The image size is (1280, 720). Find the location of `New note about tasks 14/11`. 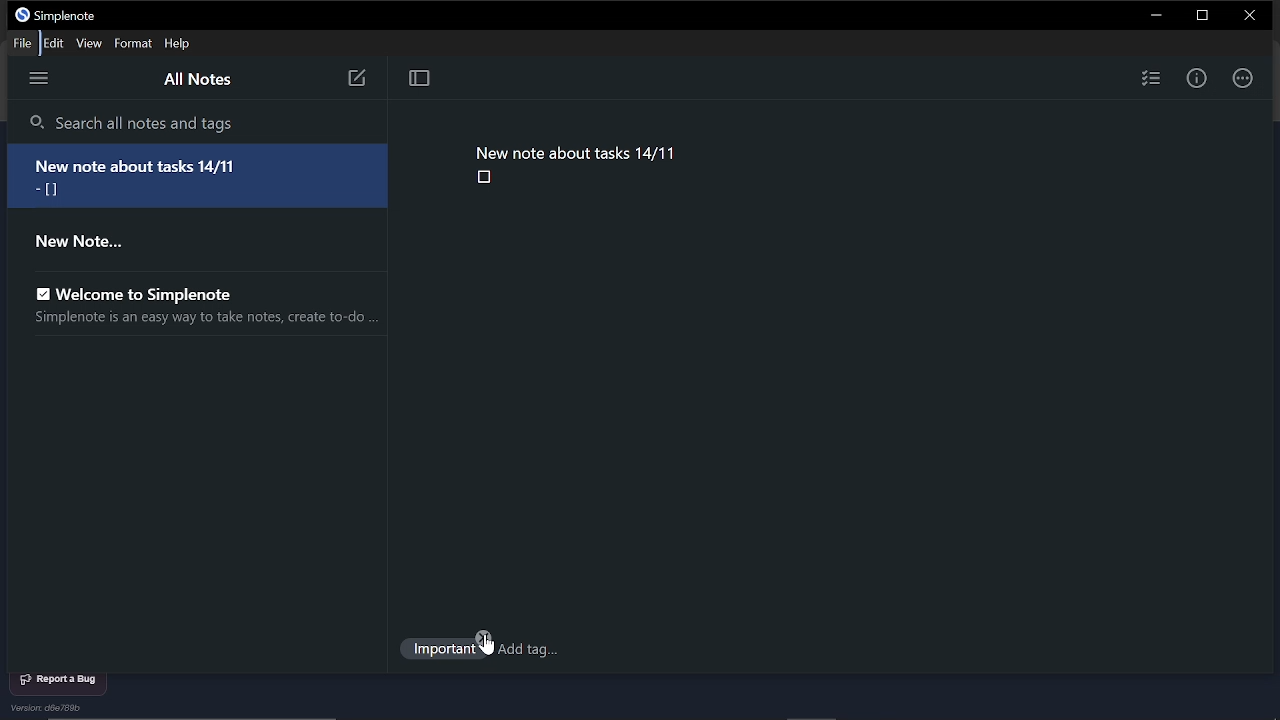

New note about tasks 14/11 is located at coordinates (576, 150).